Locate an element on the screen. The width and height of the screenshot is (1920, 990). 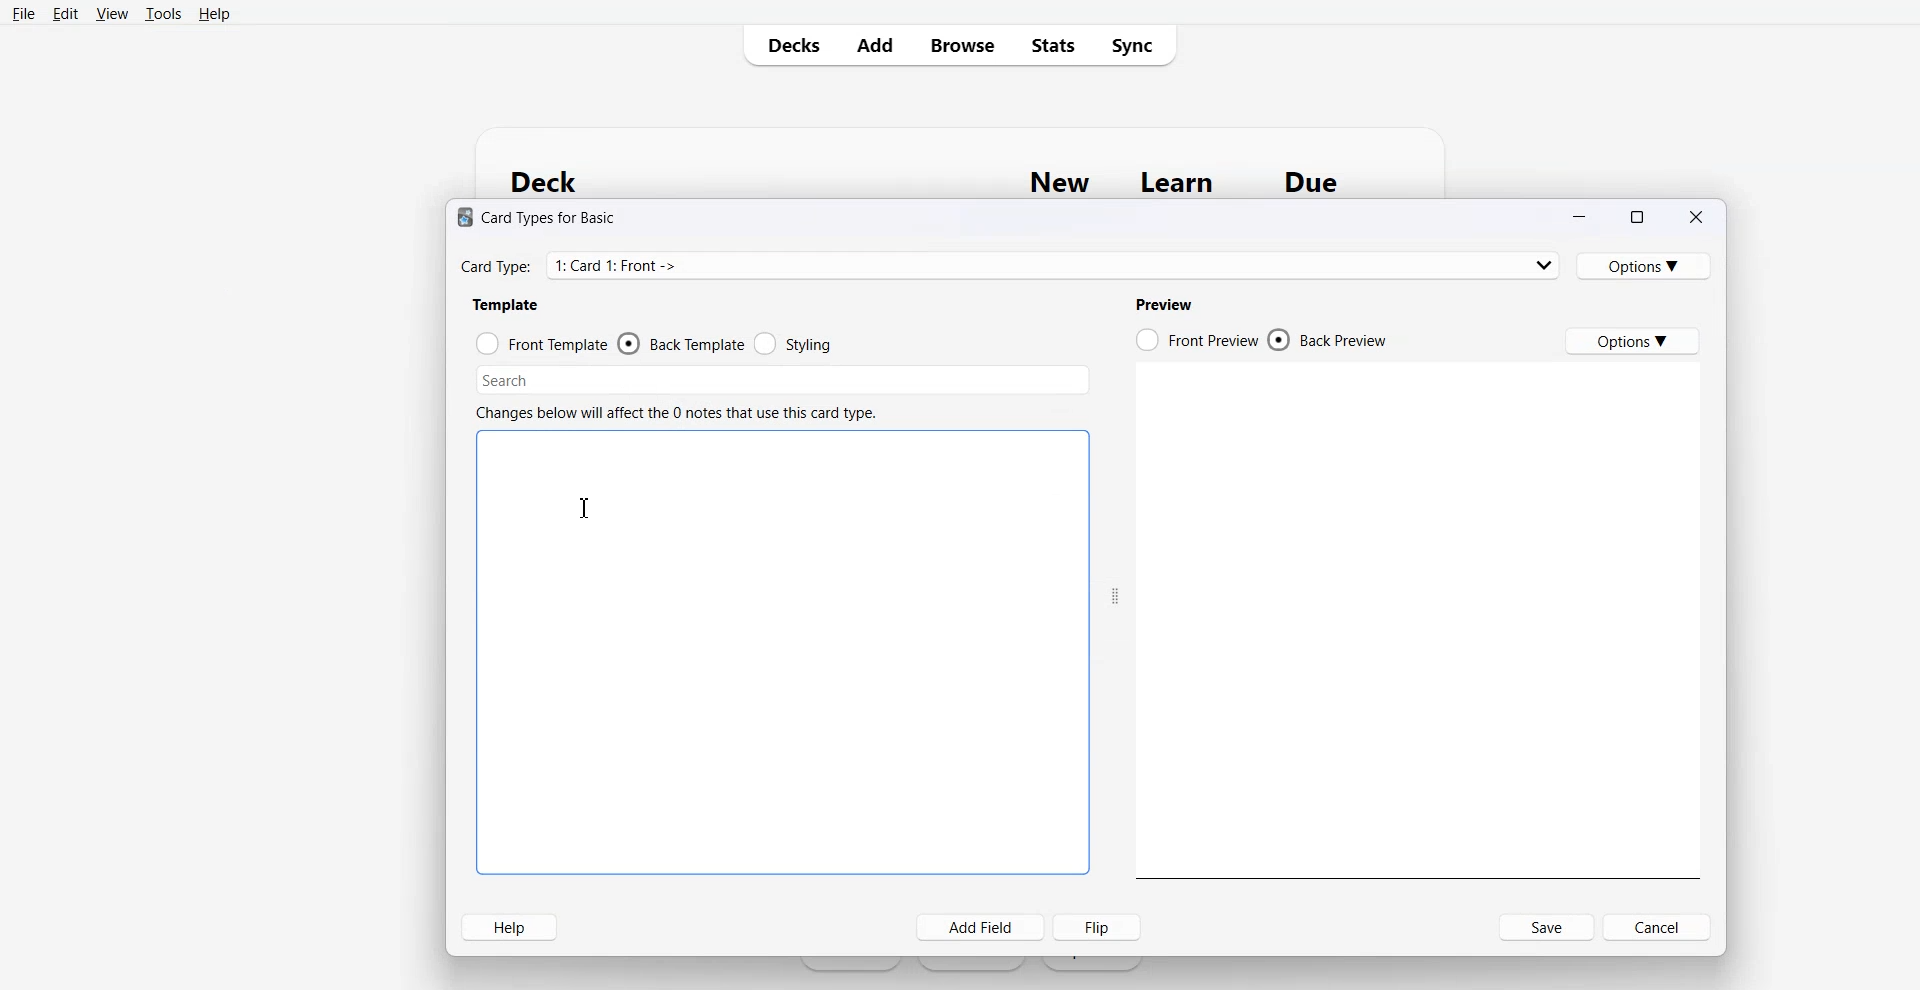
Sync is located at coordinates (1136, 44).